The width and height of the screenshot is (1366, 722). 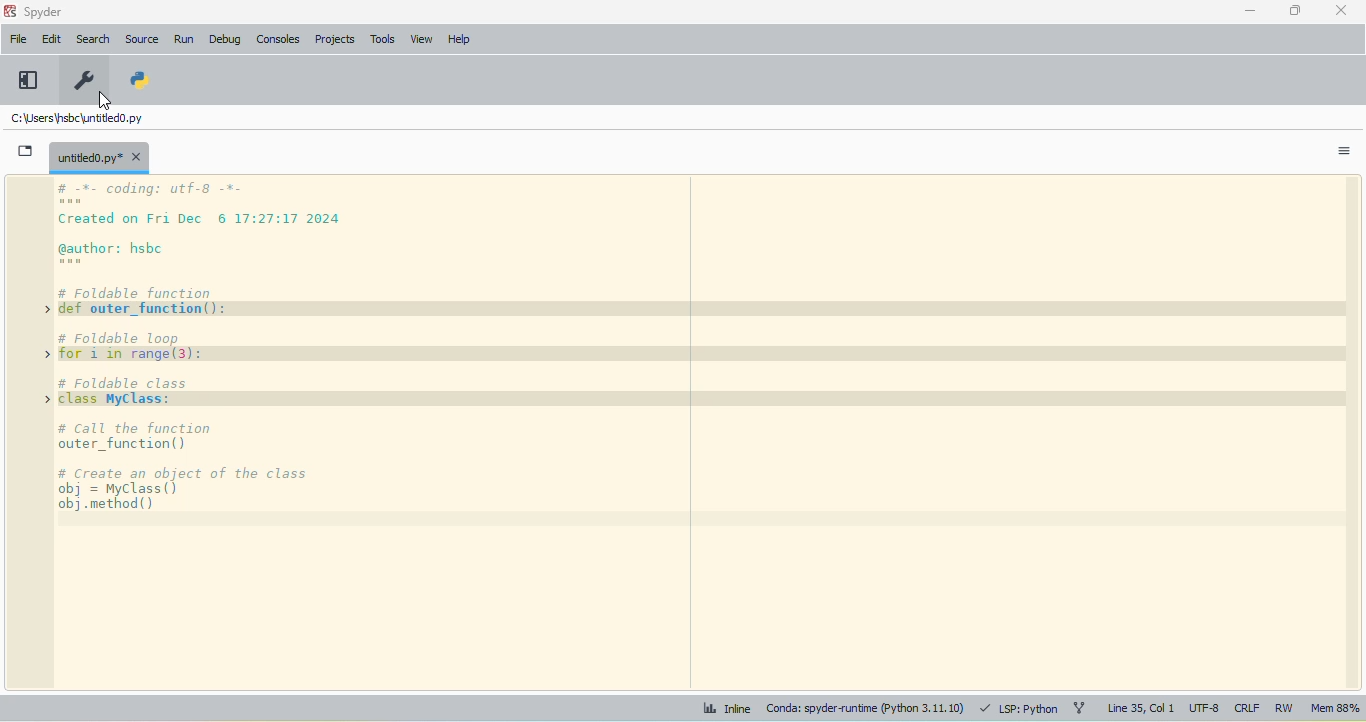 I want to click on source, so click(x=141, y=39).